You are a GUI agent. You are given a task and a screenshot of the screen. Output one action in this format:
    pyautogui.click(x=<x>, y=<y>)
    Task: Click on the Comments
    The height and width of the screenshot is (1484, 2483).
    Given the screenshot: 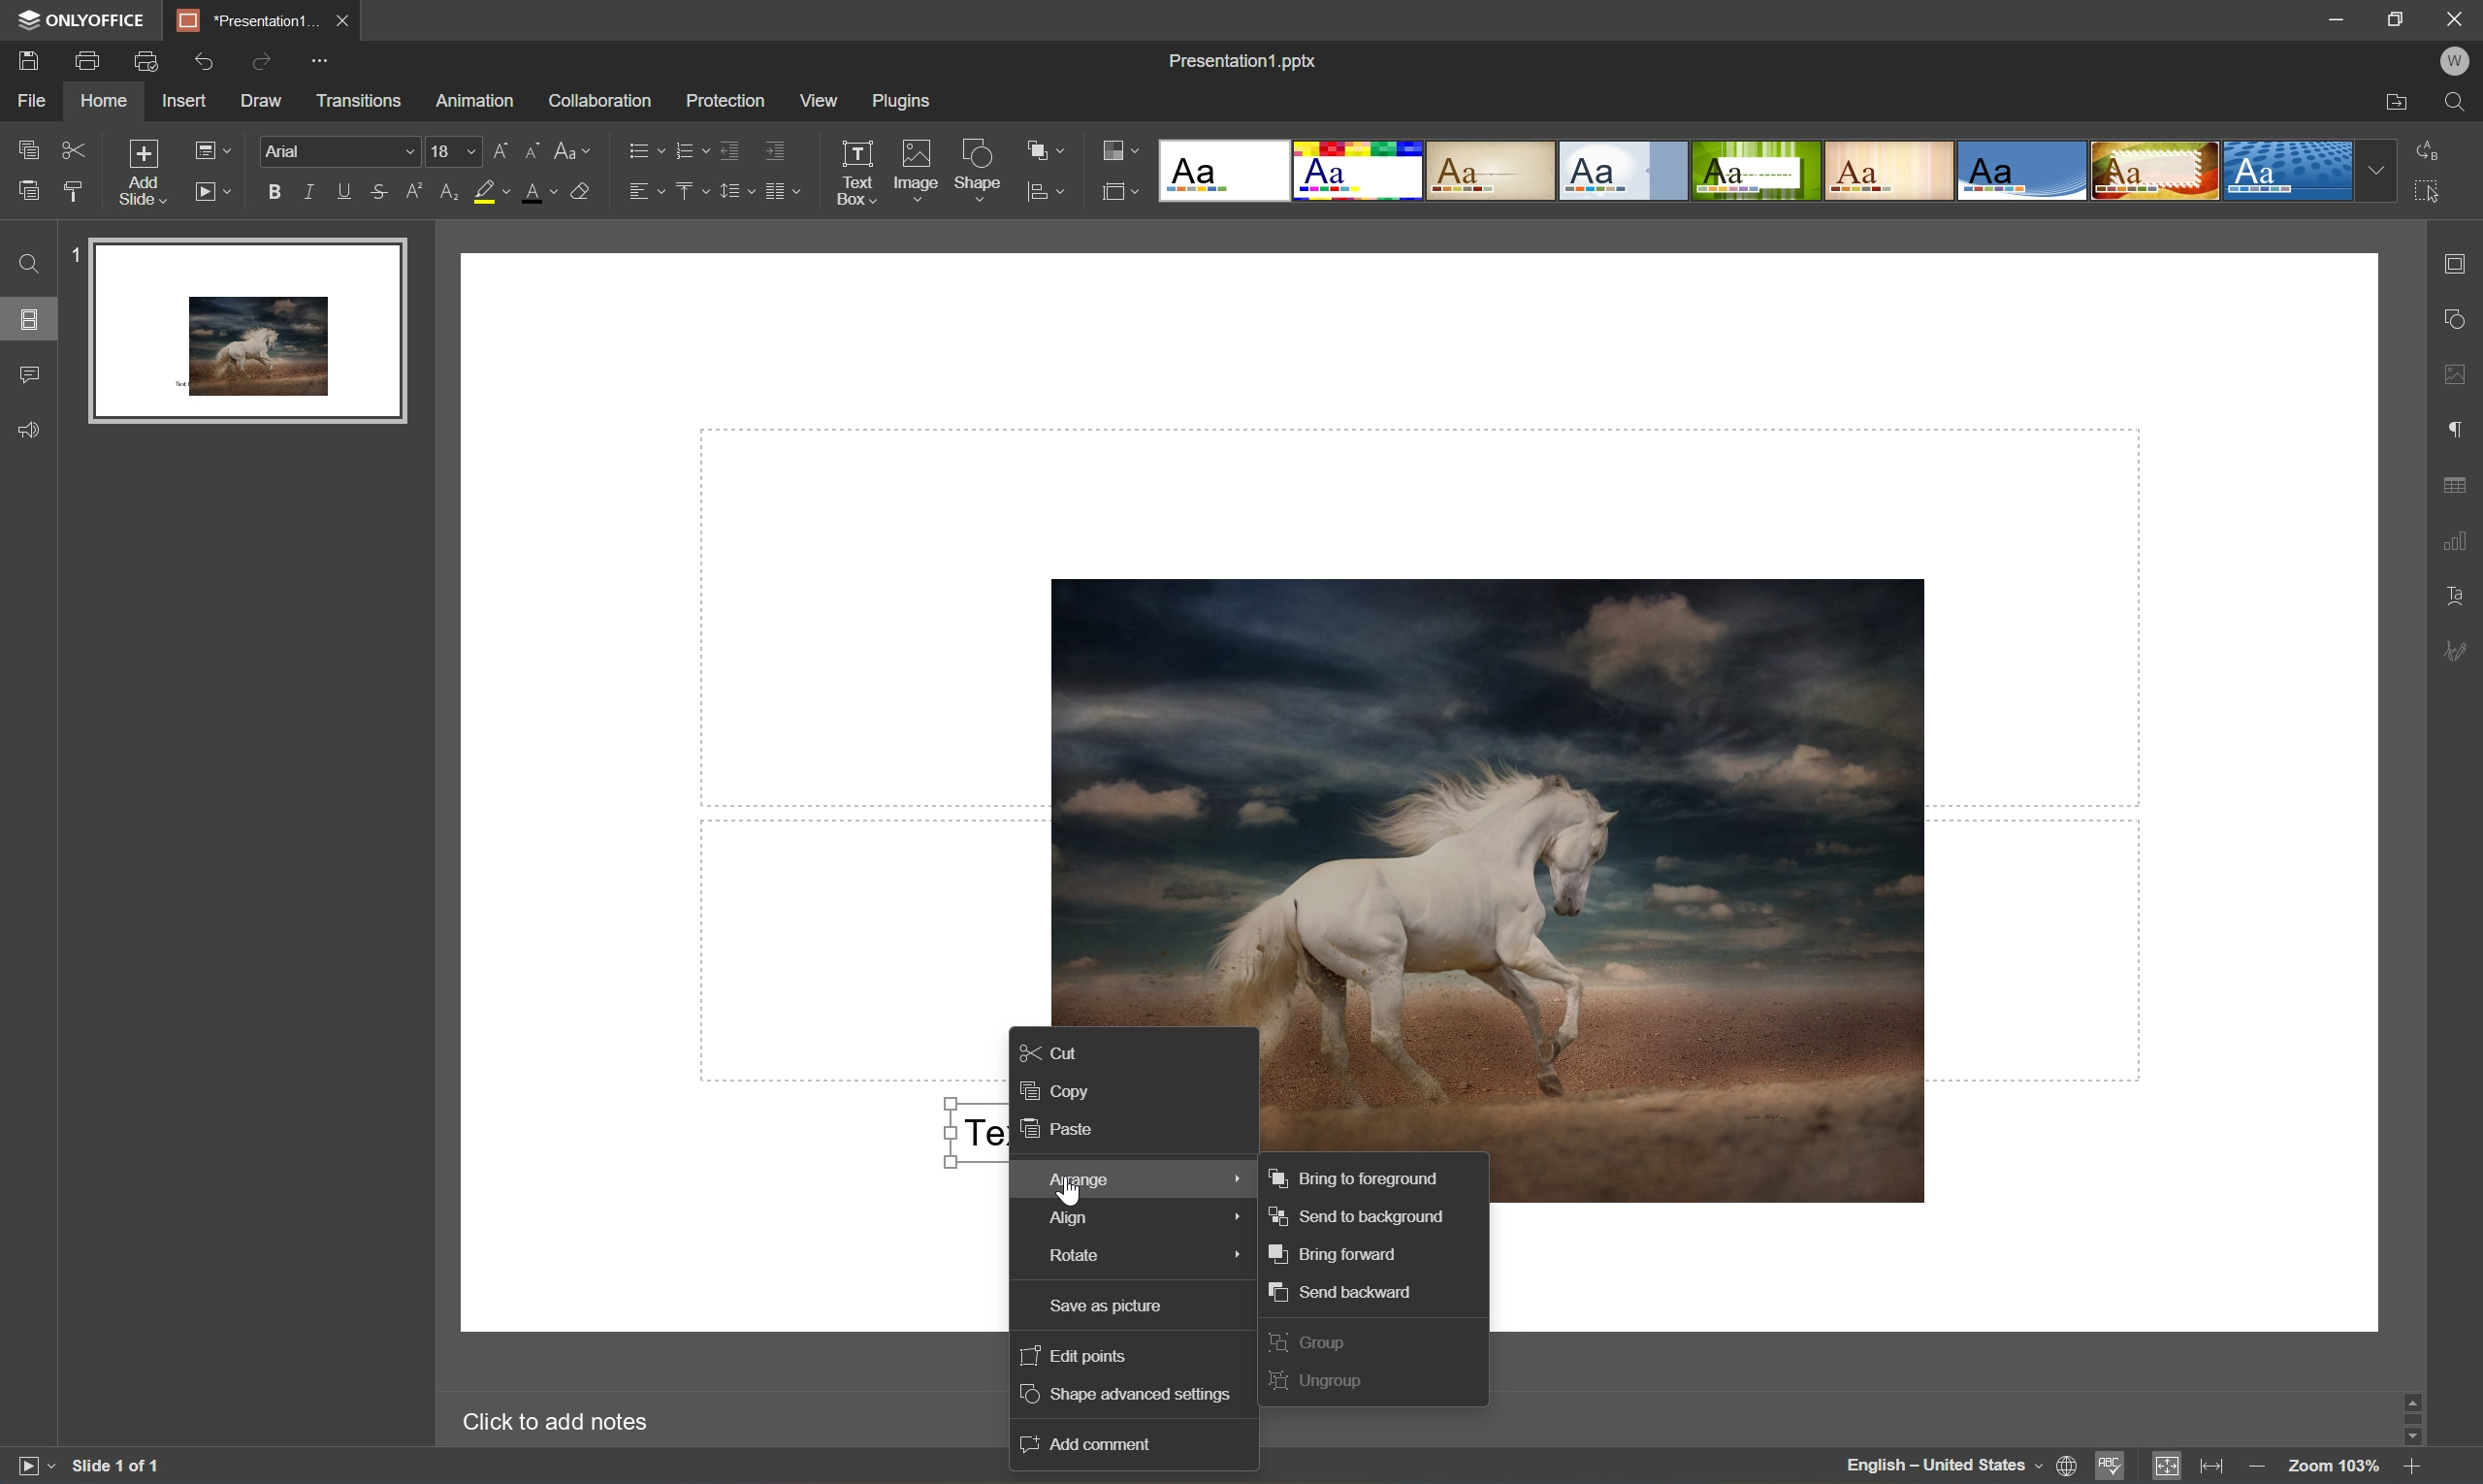 What is the action you would take?
    pyautogui.click(x=30, y=375)
    